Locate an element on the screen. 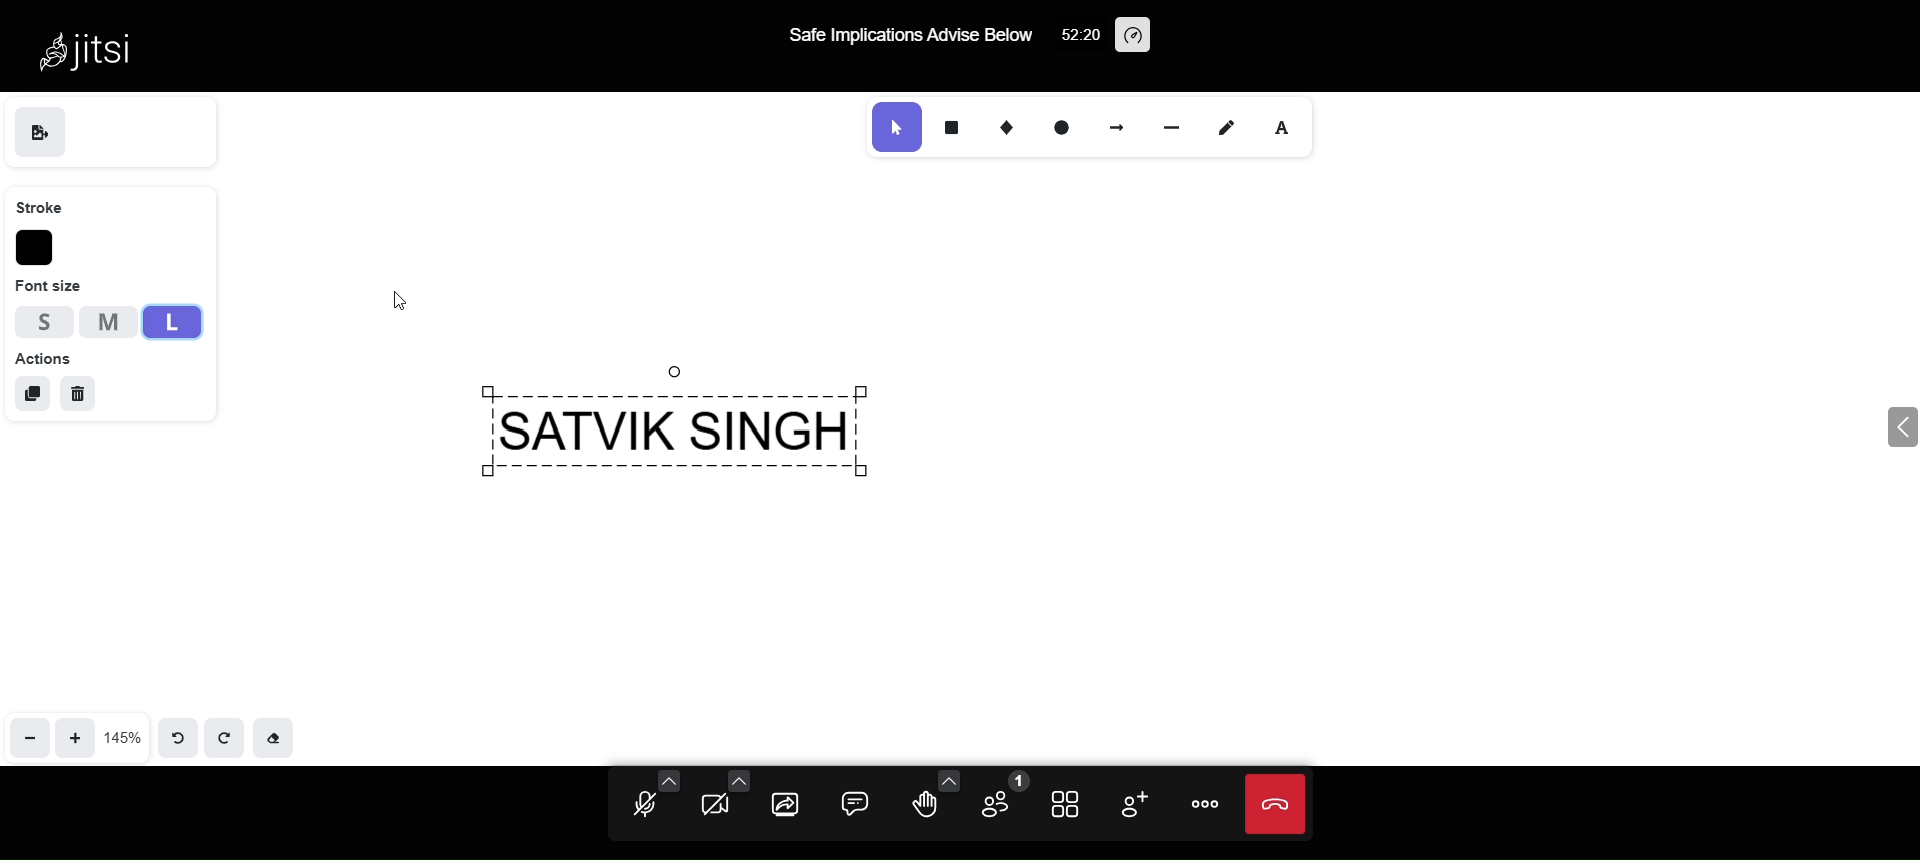 The width and height of the screenshot is (1920, 860). actions is located at coordinates (44, 358).